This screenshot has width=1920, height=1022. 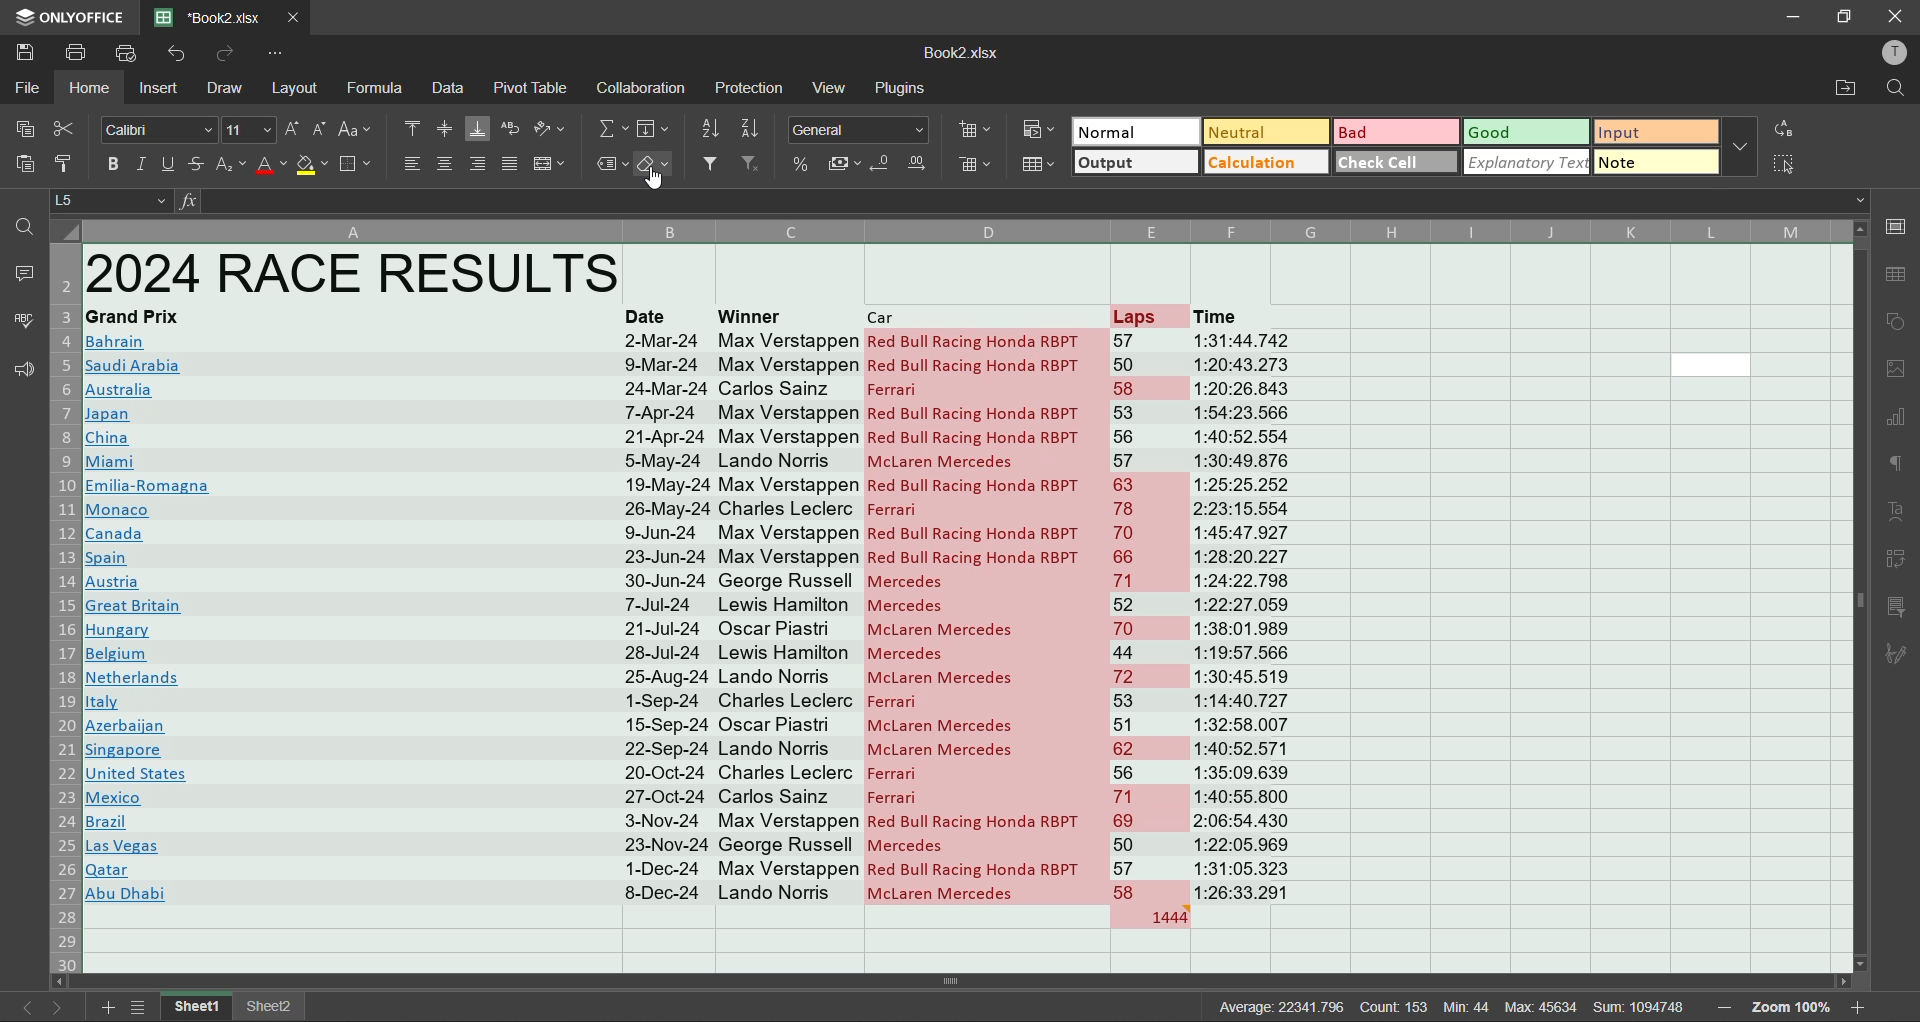 What do you see at coordinates (553, 131) in the screenshot?
I see `orientation` at bounding box center [553, 131].